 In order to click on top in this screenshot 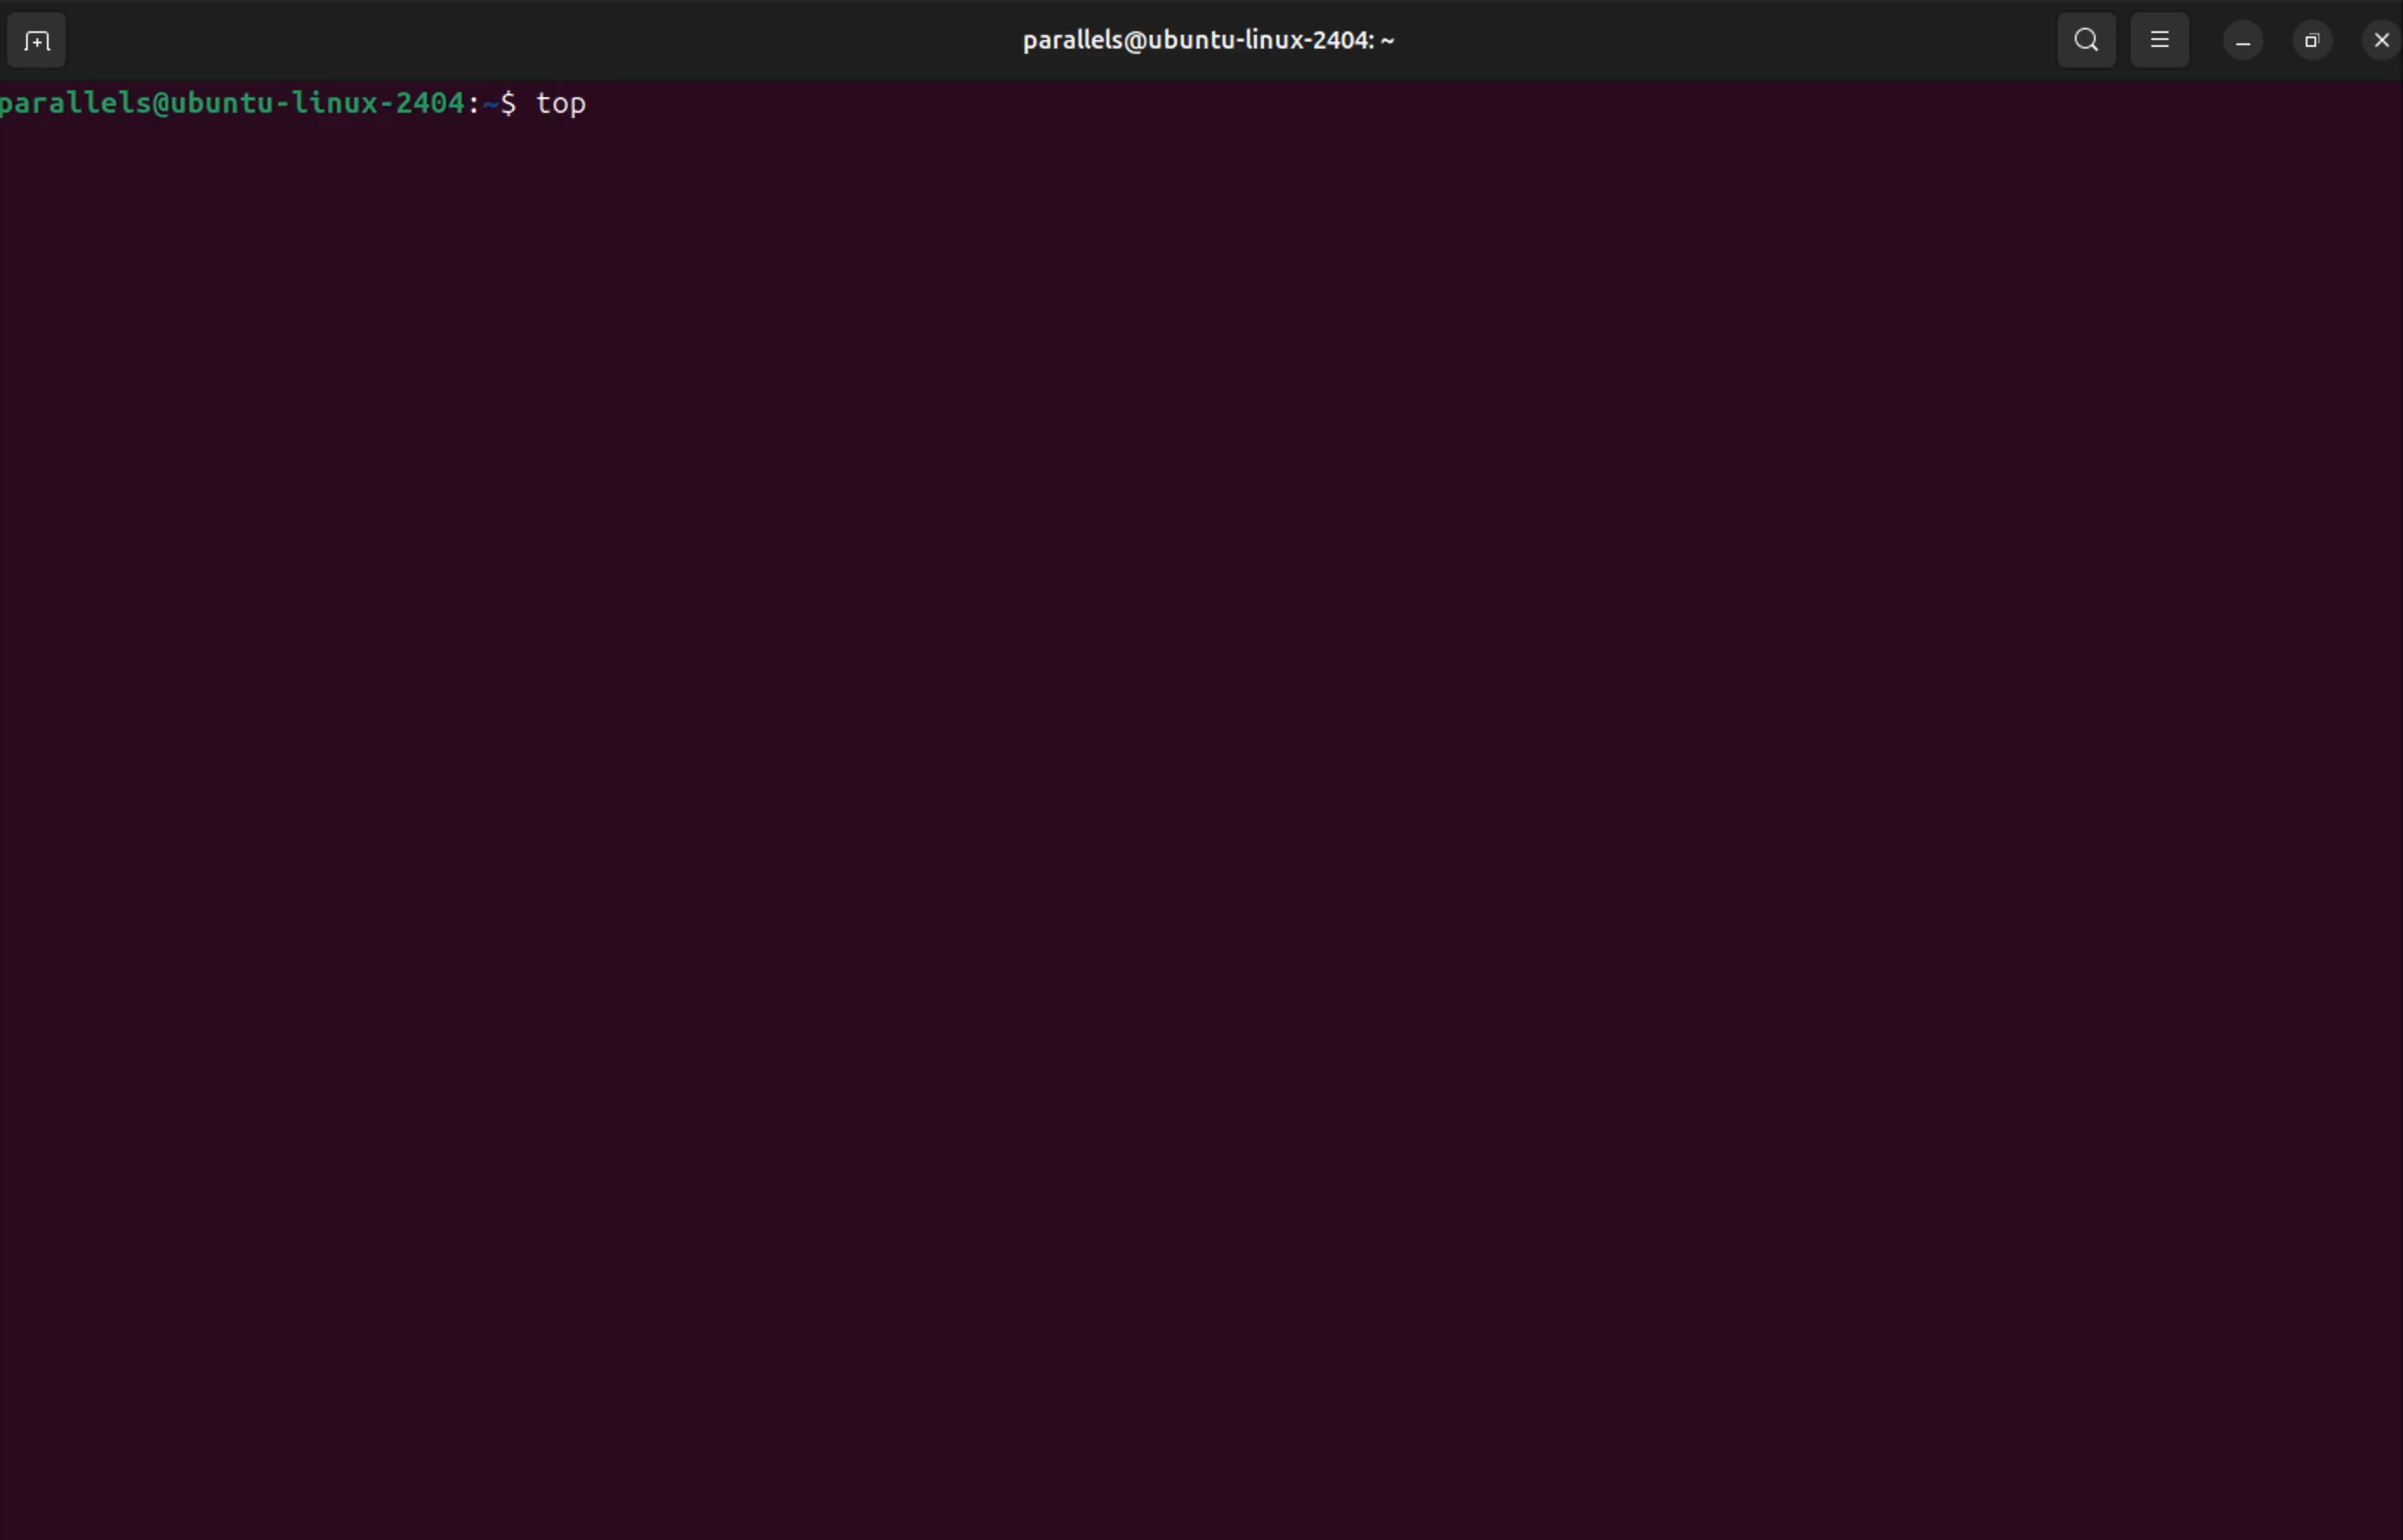, I will do `click(571, 102)`.